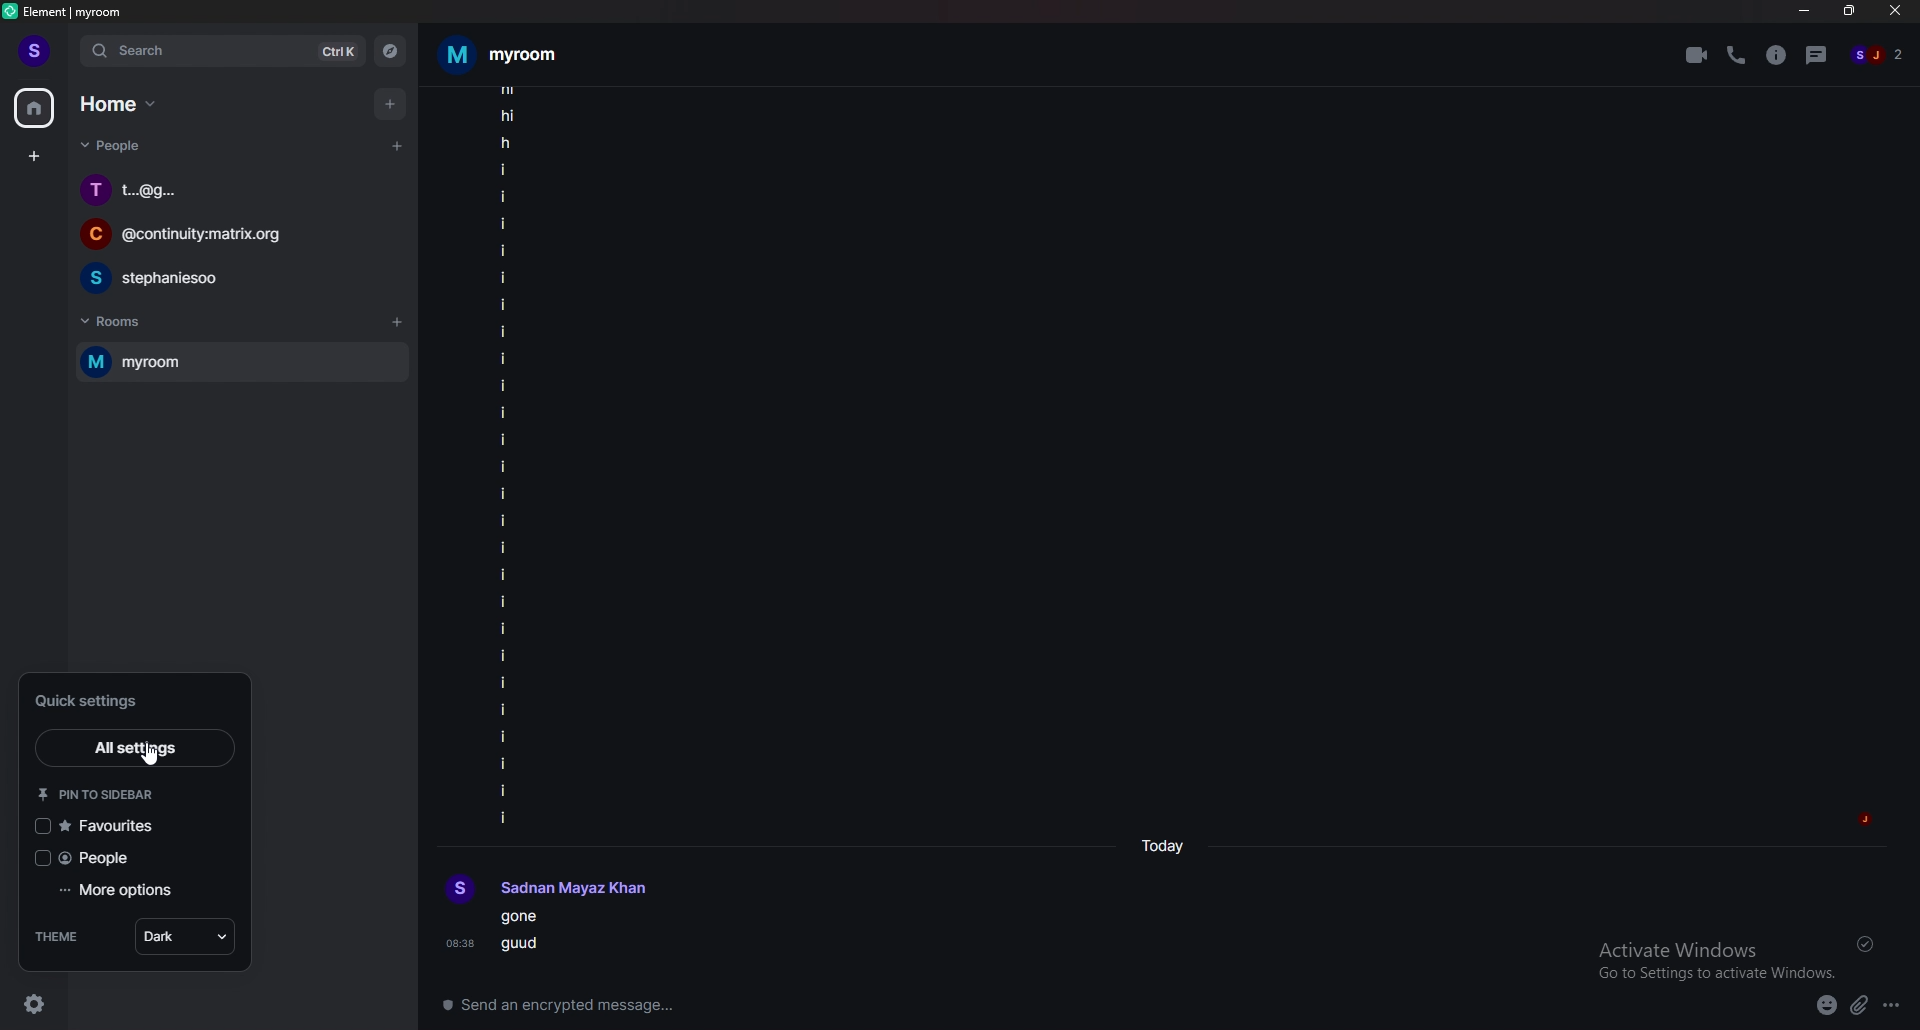 This screenshot has width=1920, height=1030. What do you see at coordinates (102, 824) in the screenshot?
I see `favourites` at bounding box center [102, 824].